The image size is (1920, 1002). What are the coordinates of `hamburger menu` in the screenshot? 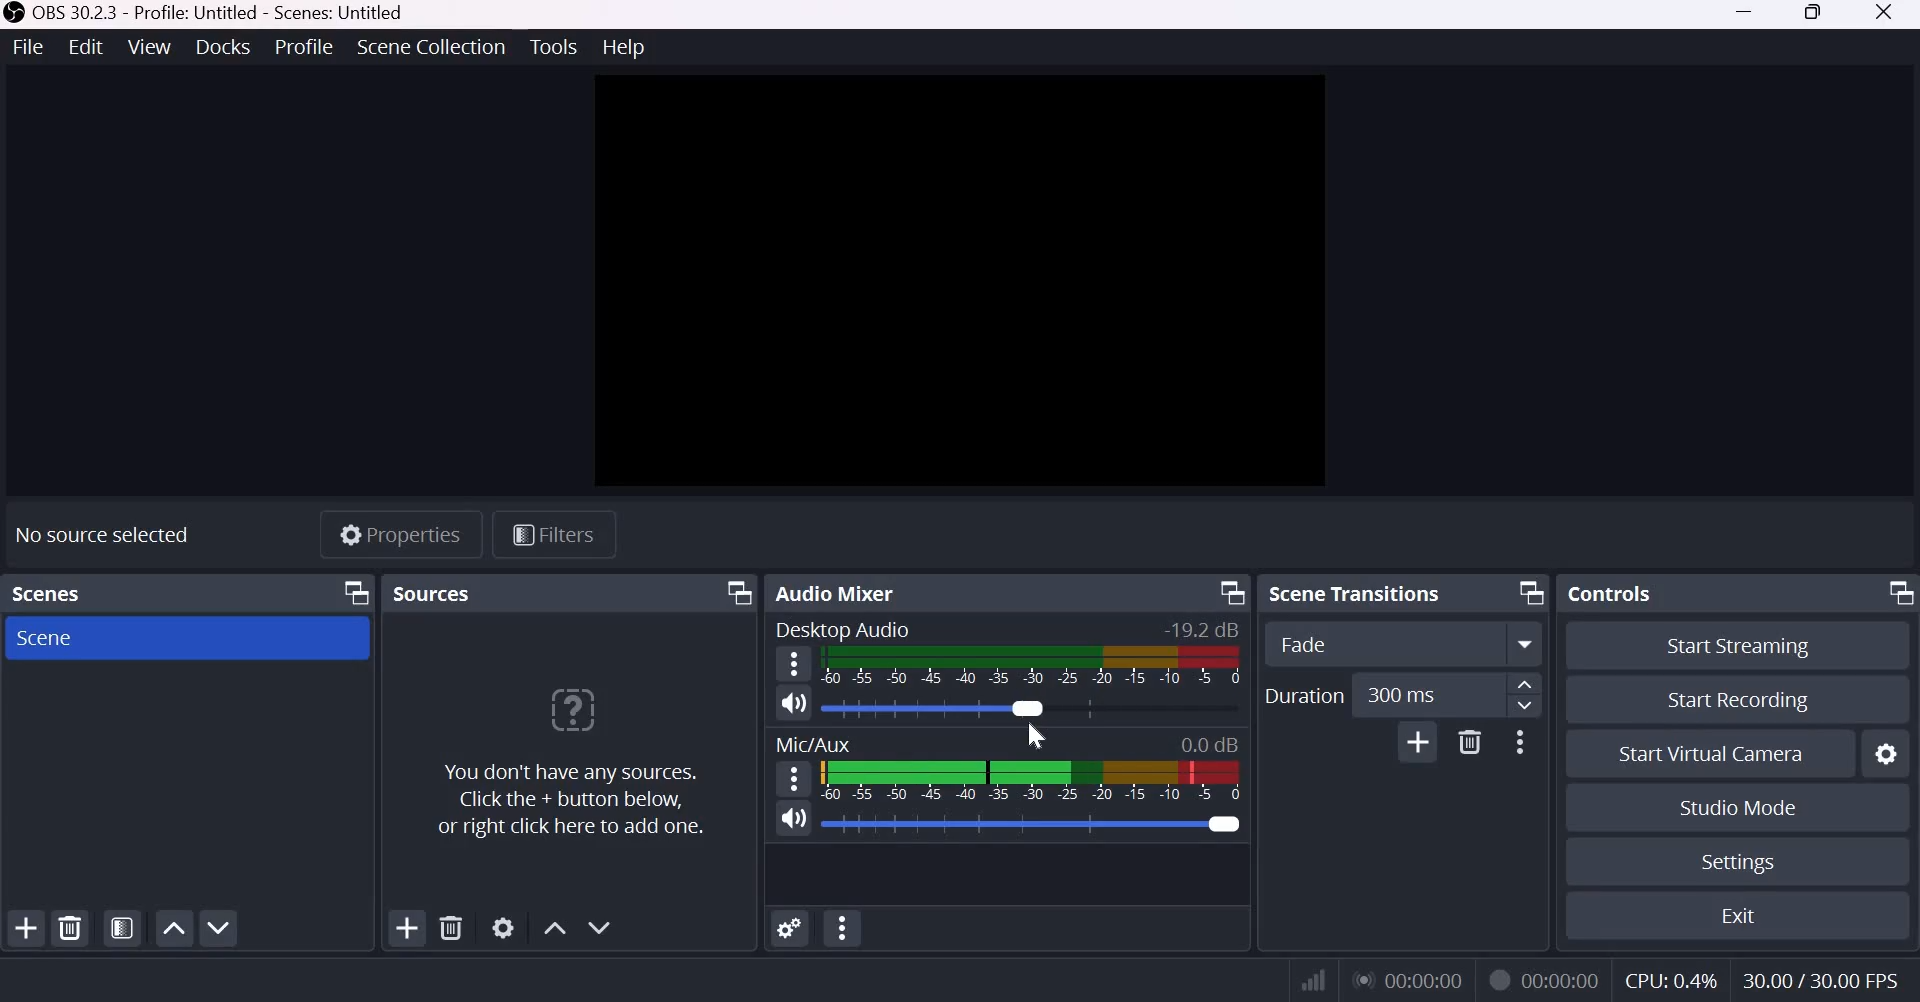 It's located at (792, 664).